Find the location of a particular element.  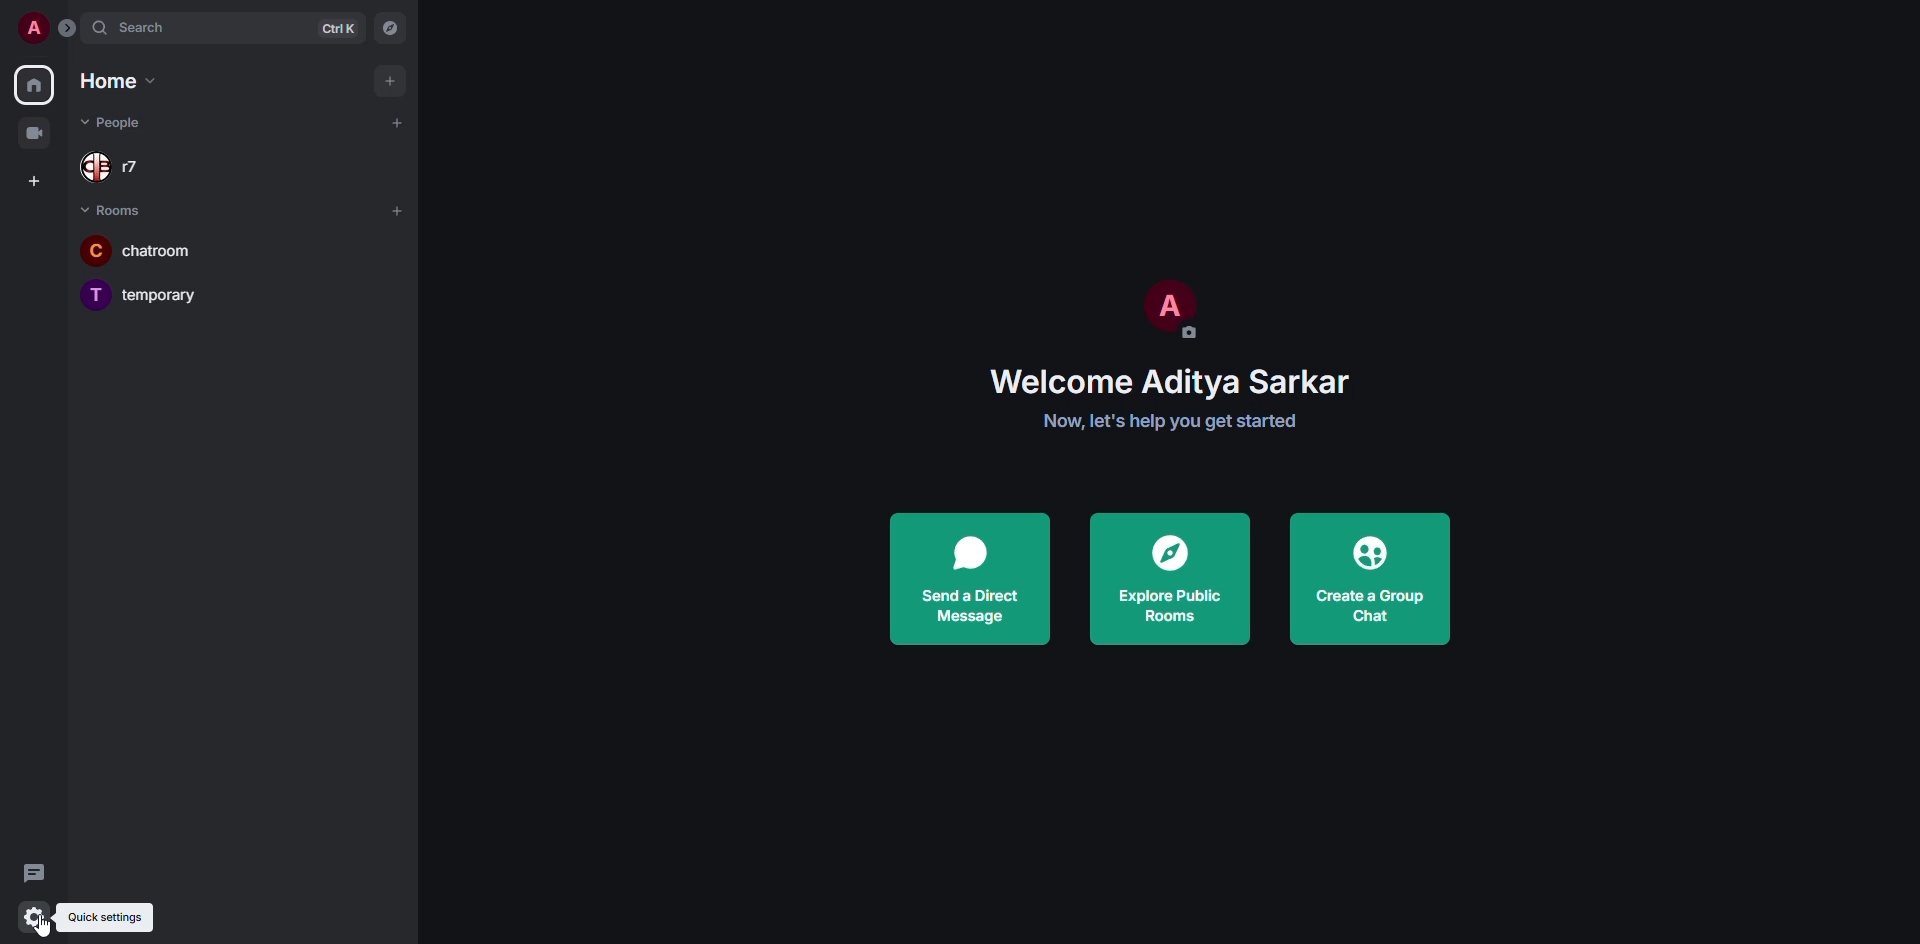

temporary is located at coordinates (141, 294).